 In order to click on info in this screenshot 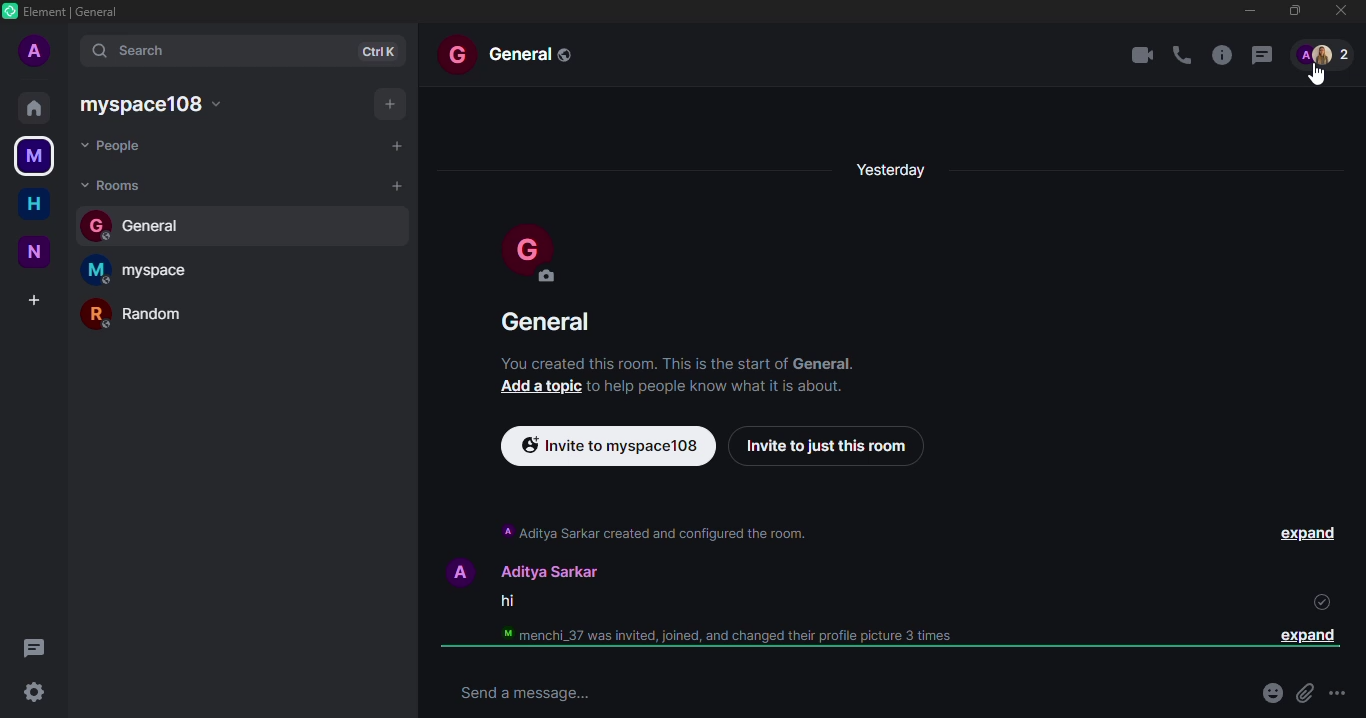, I will do `click(1219, 54)`.